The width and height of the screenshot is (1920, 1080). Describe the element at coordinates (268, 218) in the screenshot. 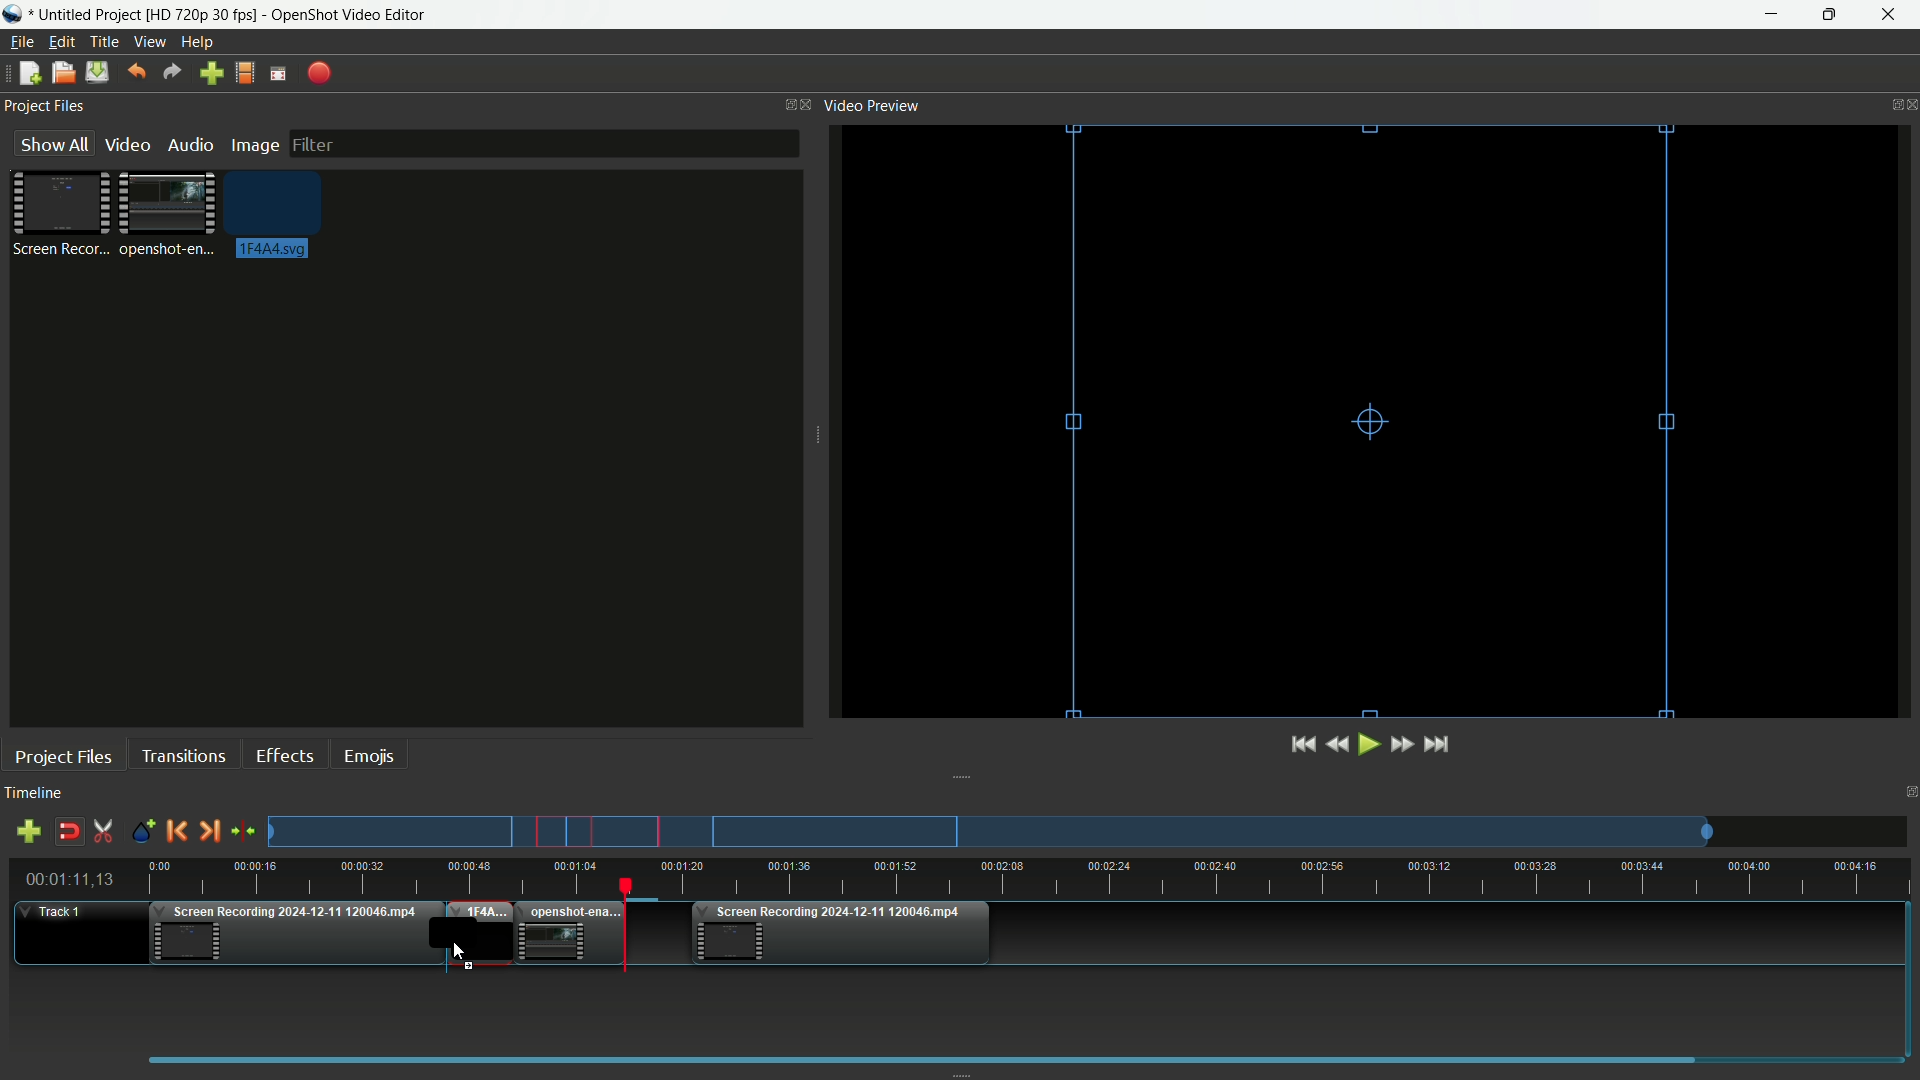

I see `Image for placeholder` at that location.